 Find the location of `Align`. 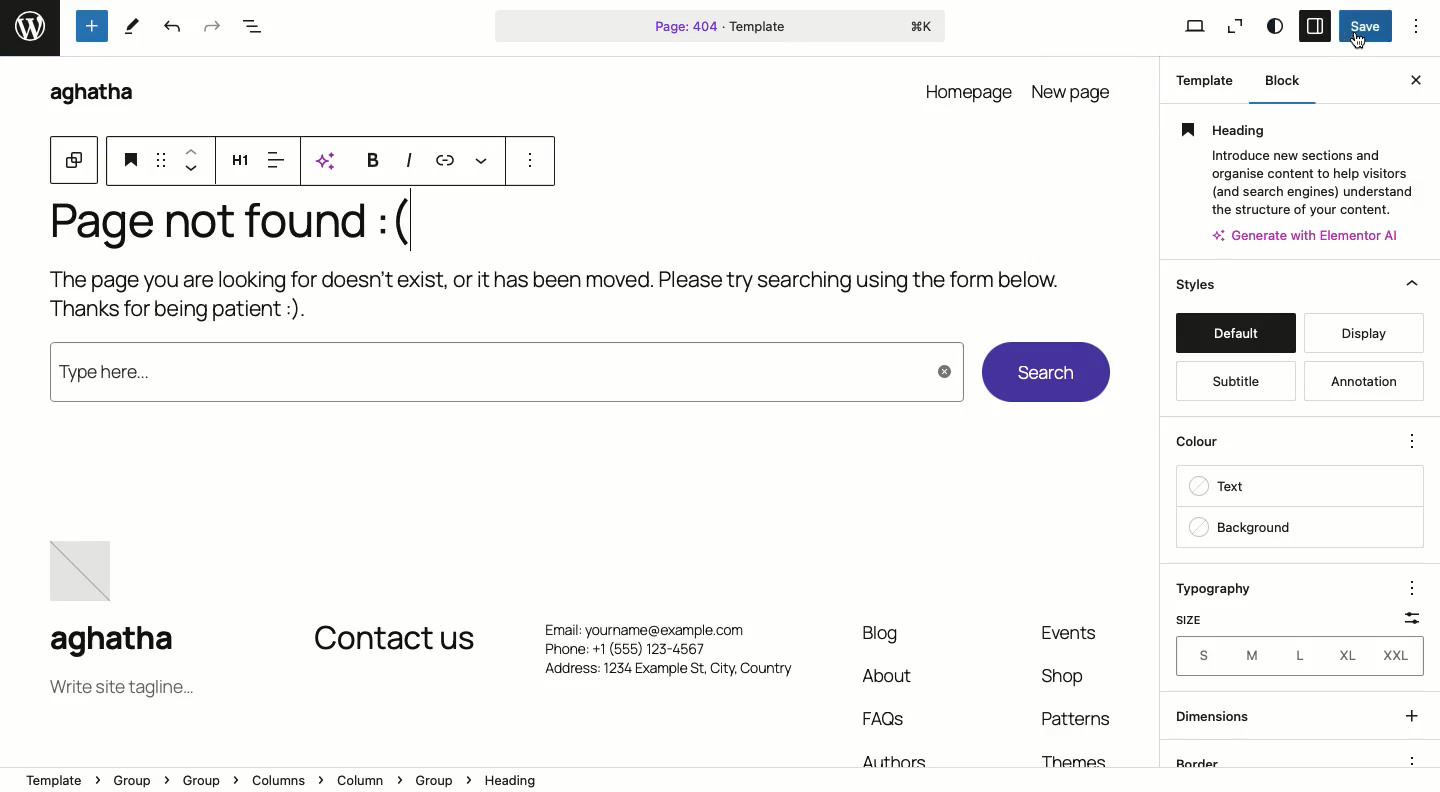

Align is located at coordinates (275, 159).